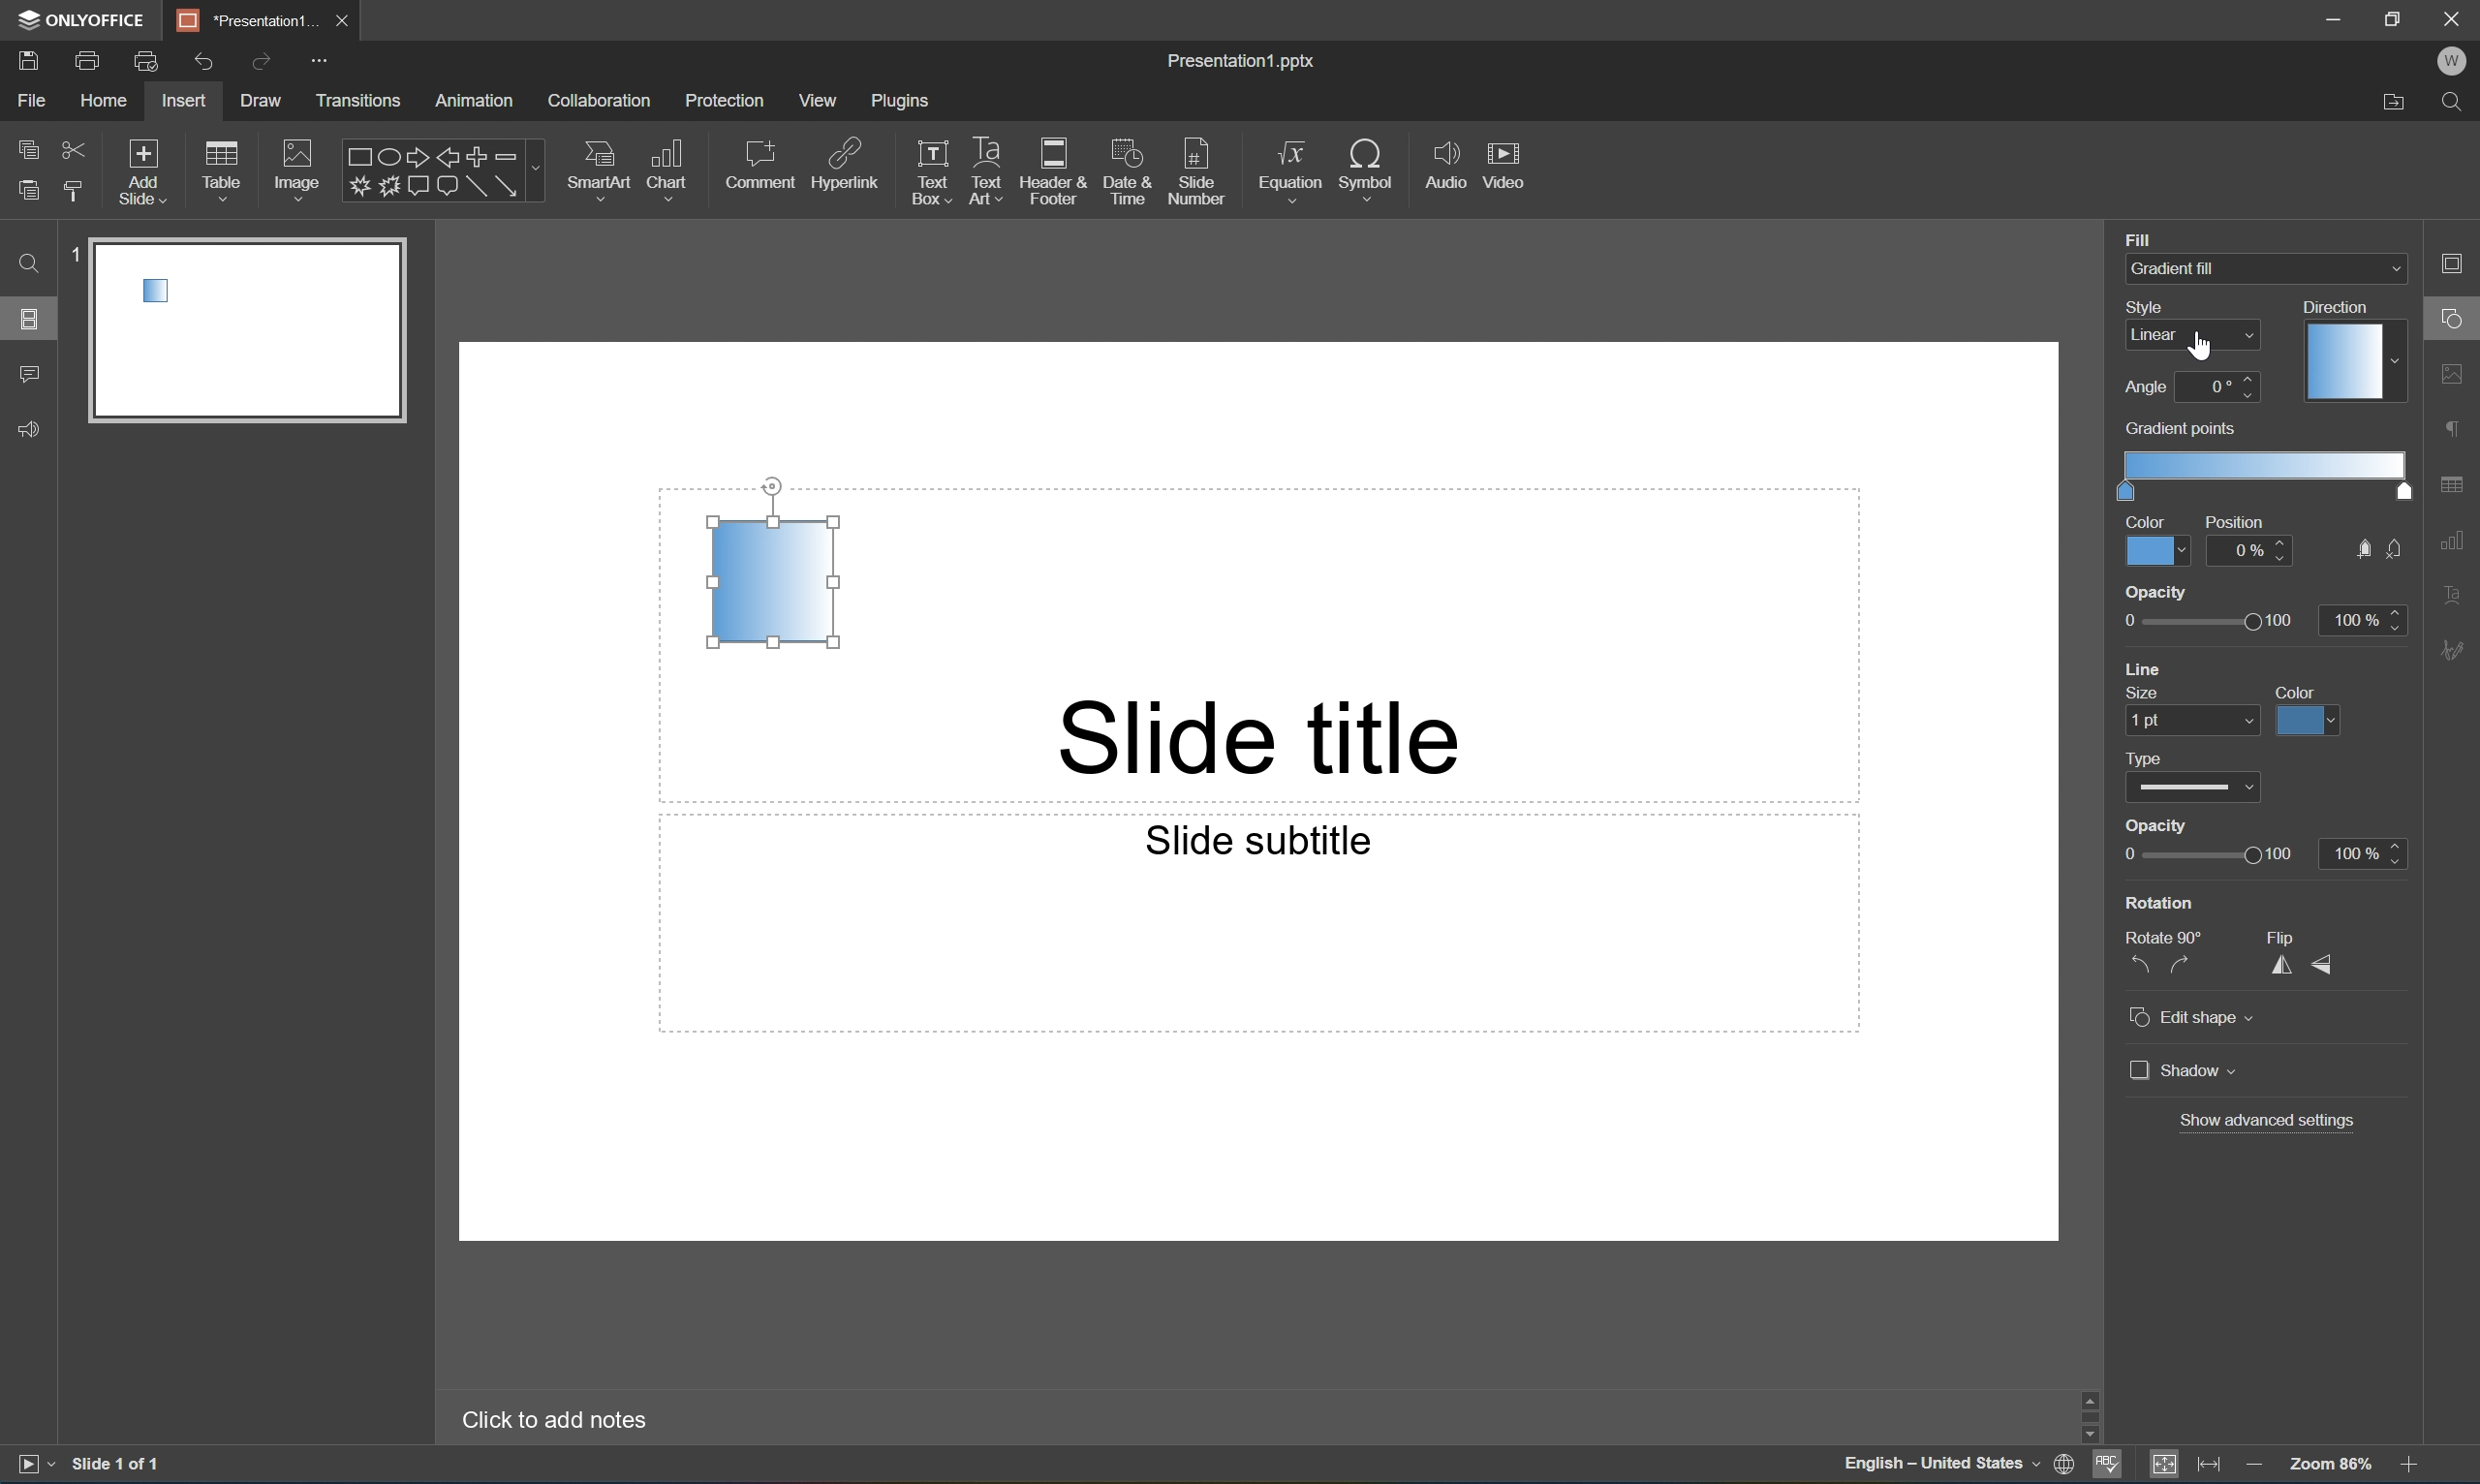 Image resolution: width=2480 pixels, height=1484 pixels. What do you see at coordinates (2138, 238) in the screenshot?
I see `Fill` at bounding box center [2138, 238].